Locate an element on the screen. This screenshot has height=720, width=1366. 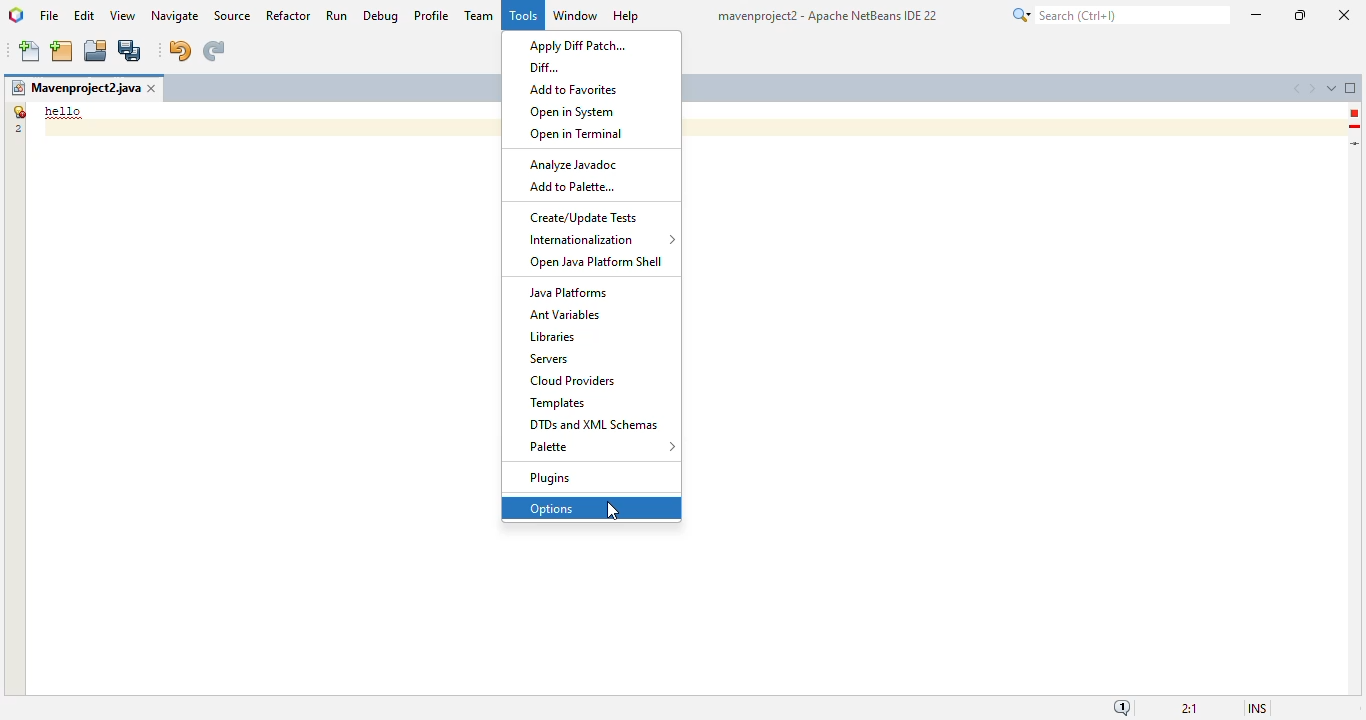
project name is located at coordinates (75, 88).